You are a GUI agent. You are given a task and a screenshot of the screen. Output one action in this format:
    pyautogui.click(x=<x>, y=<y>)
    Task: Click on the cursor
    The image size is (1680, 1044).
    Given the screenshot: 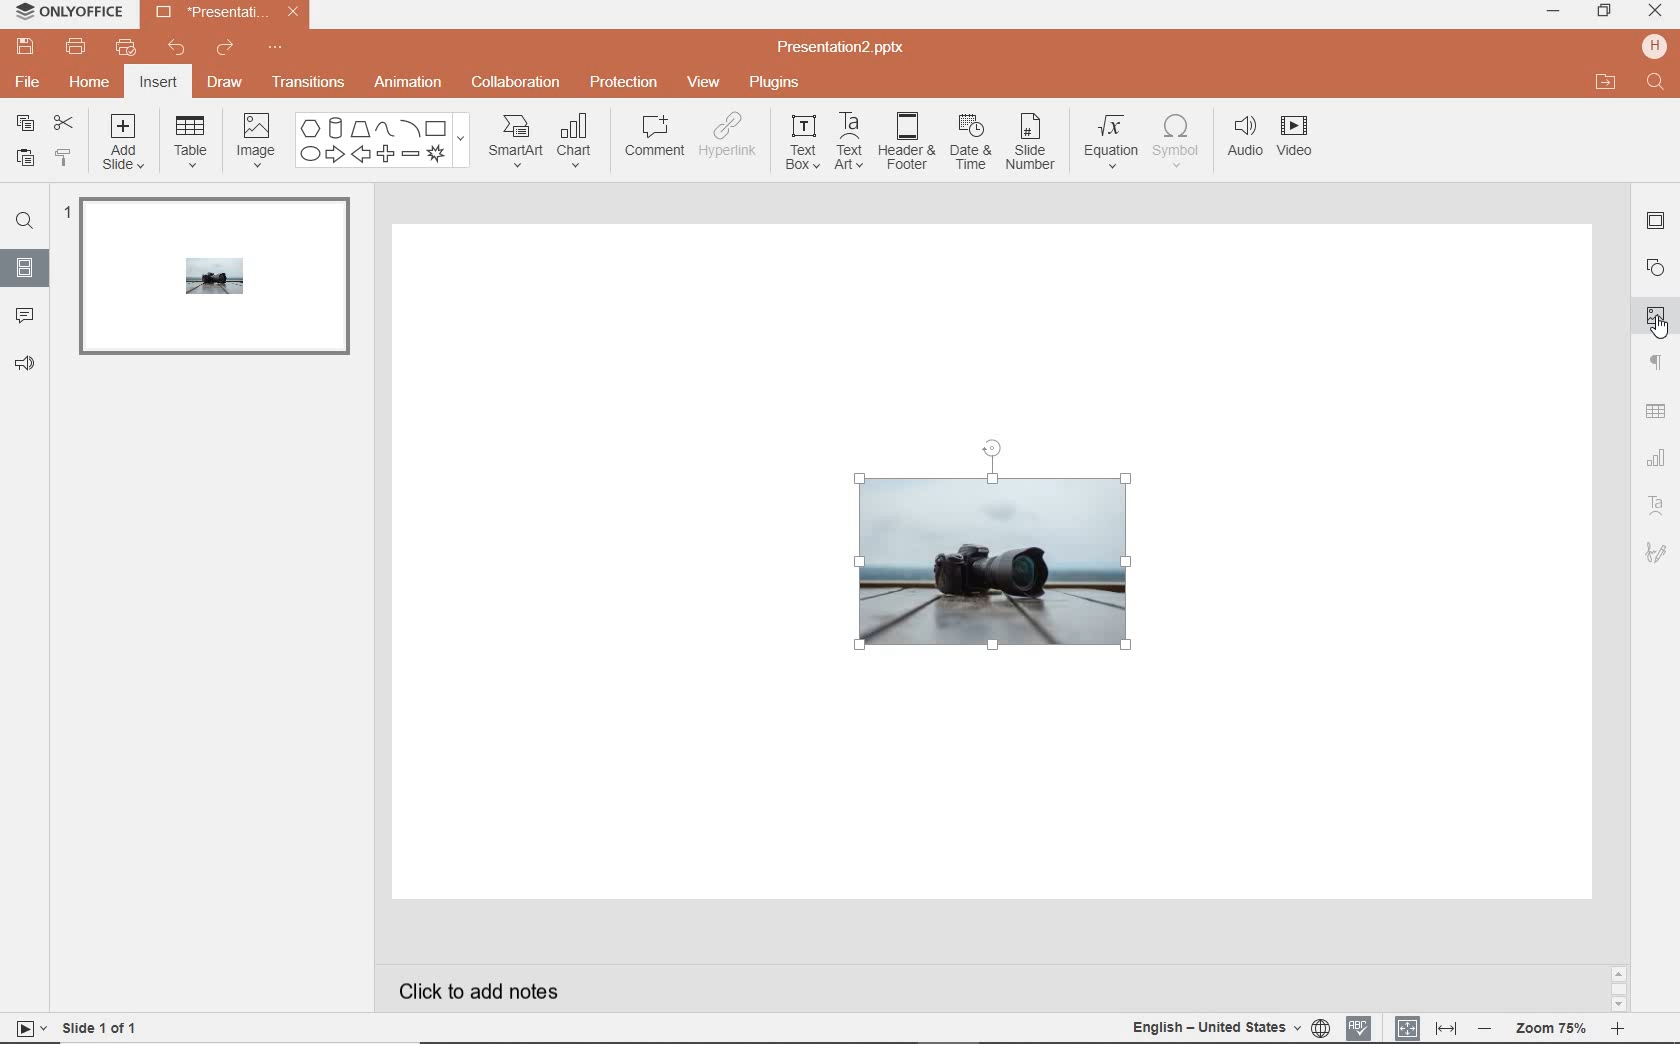 What is the action you would take?
    pyautogui.click(x=1658, y=327)
    